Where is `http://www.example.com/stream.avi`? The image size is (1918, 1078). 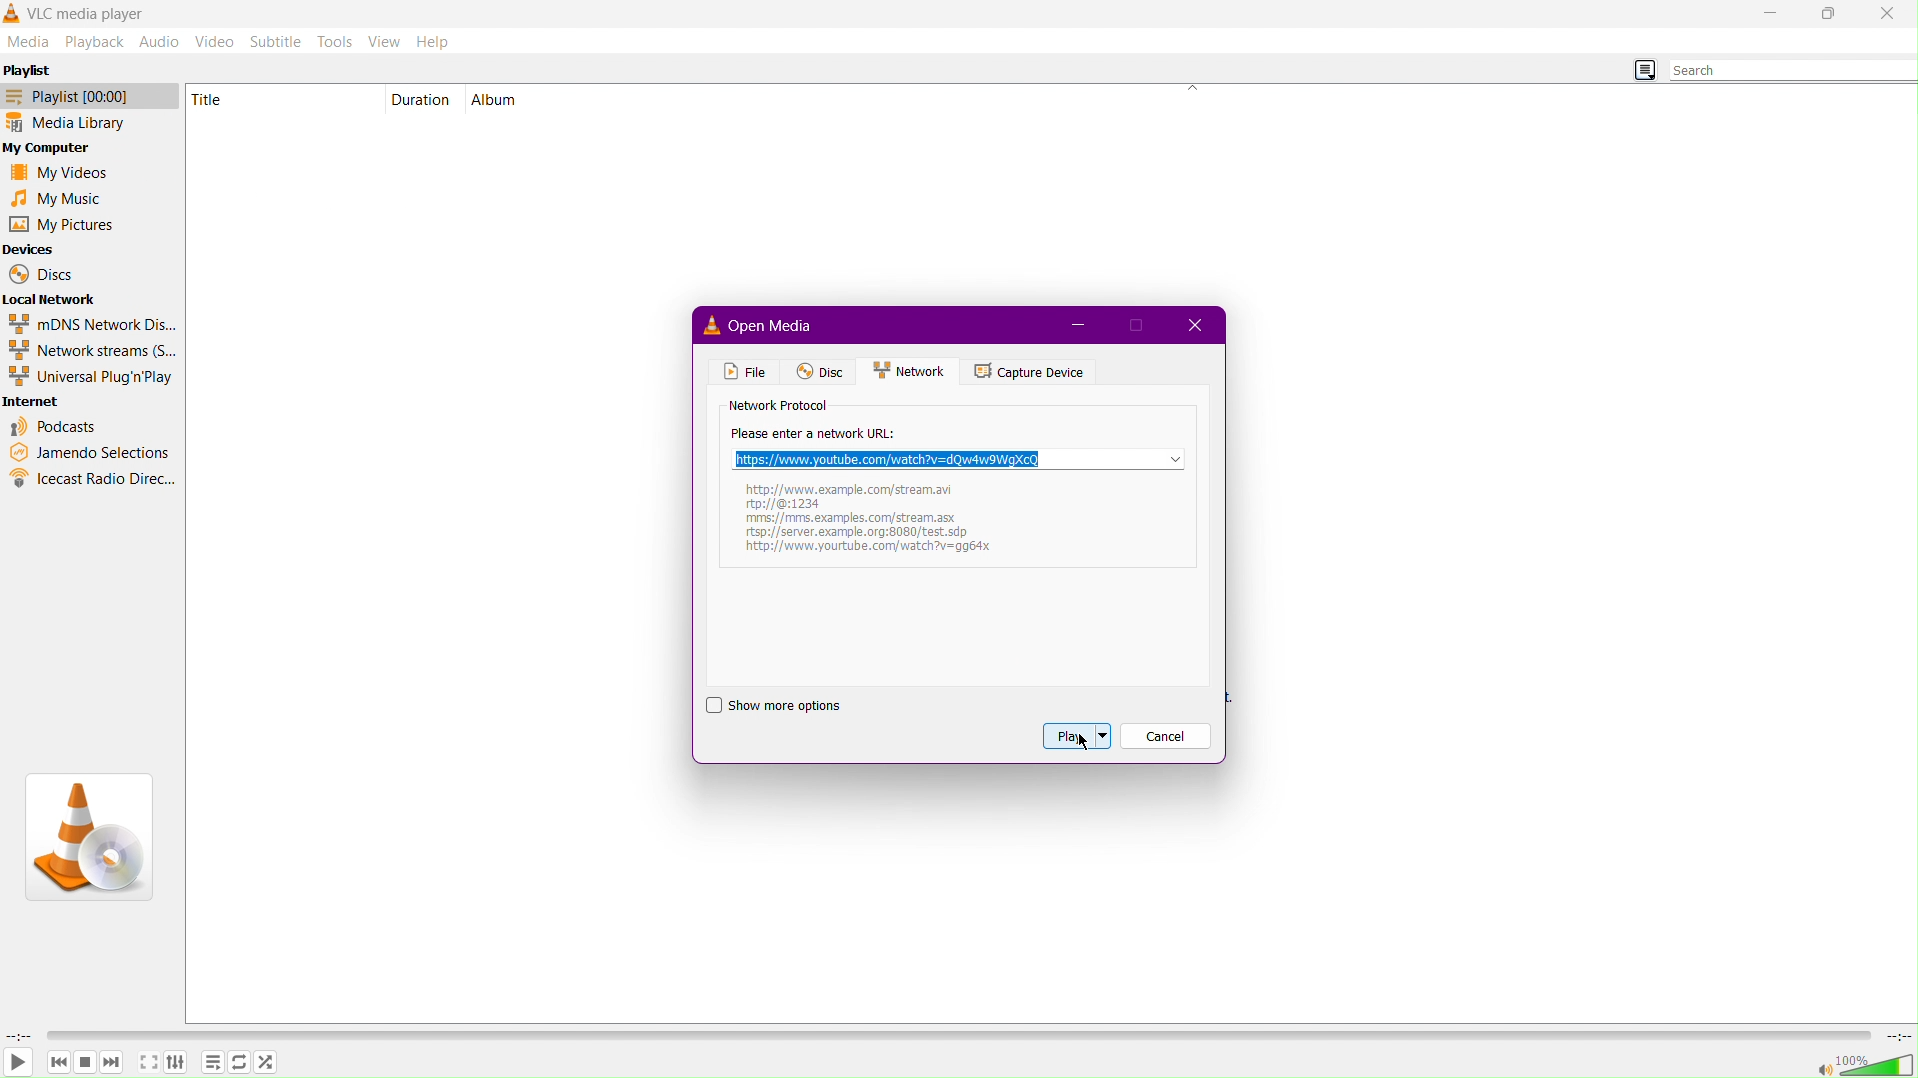 http://www.example.com/stream.avi is located at coordinates (846, 487).